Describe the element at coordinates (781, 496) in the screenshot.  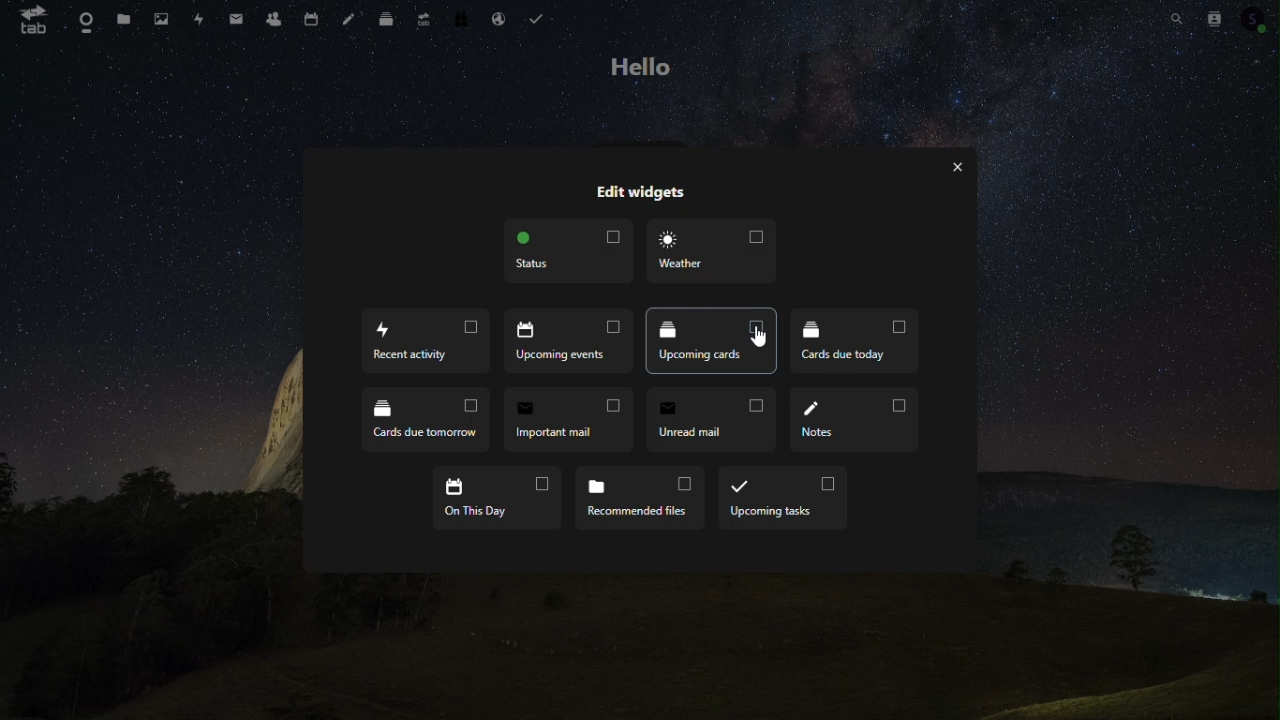
I see `Upcoming task` at that location.